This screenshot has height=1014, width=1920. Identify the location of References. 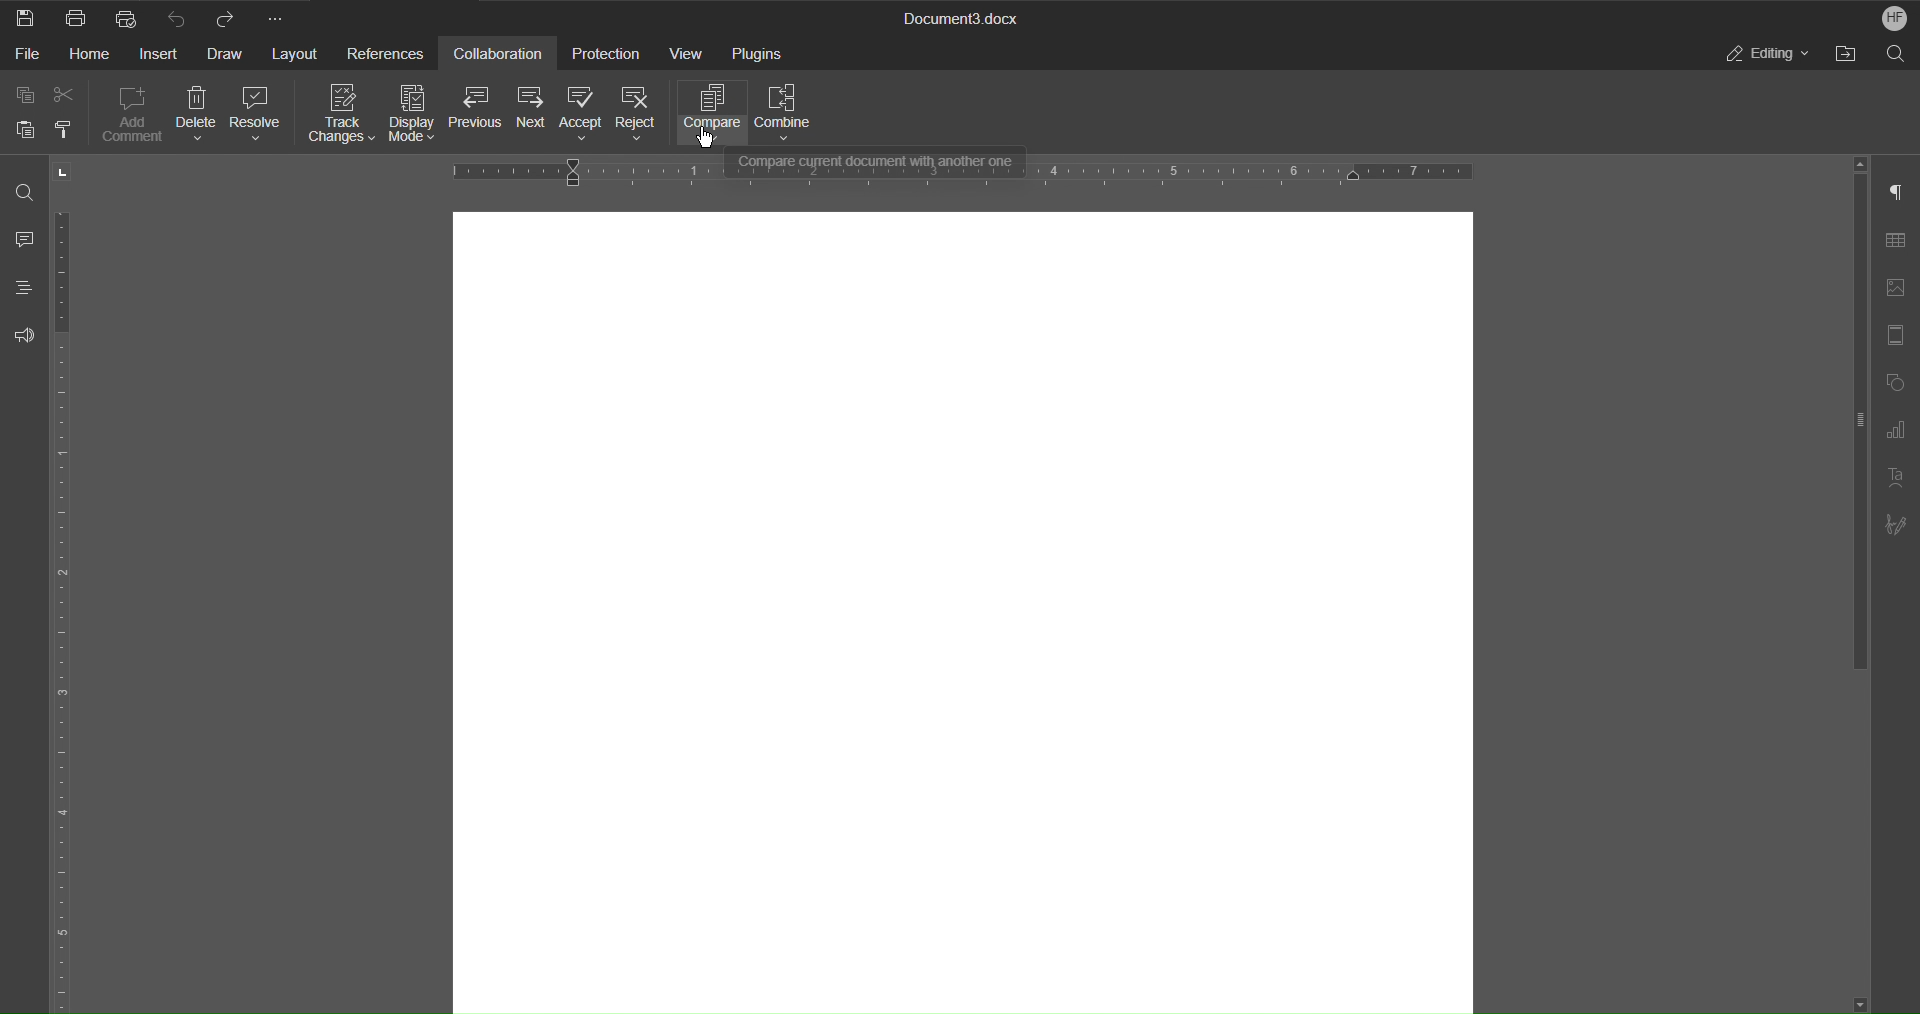
(389, 53).